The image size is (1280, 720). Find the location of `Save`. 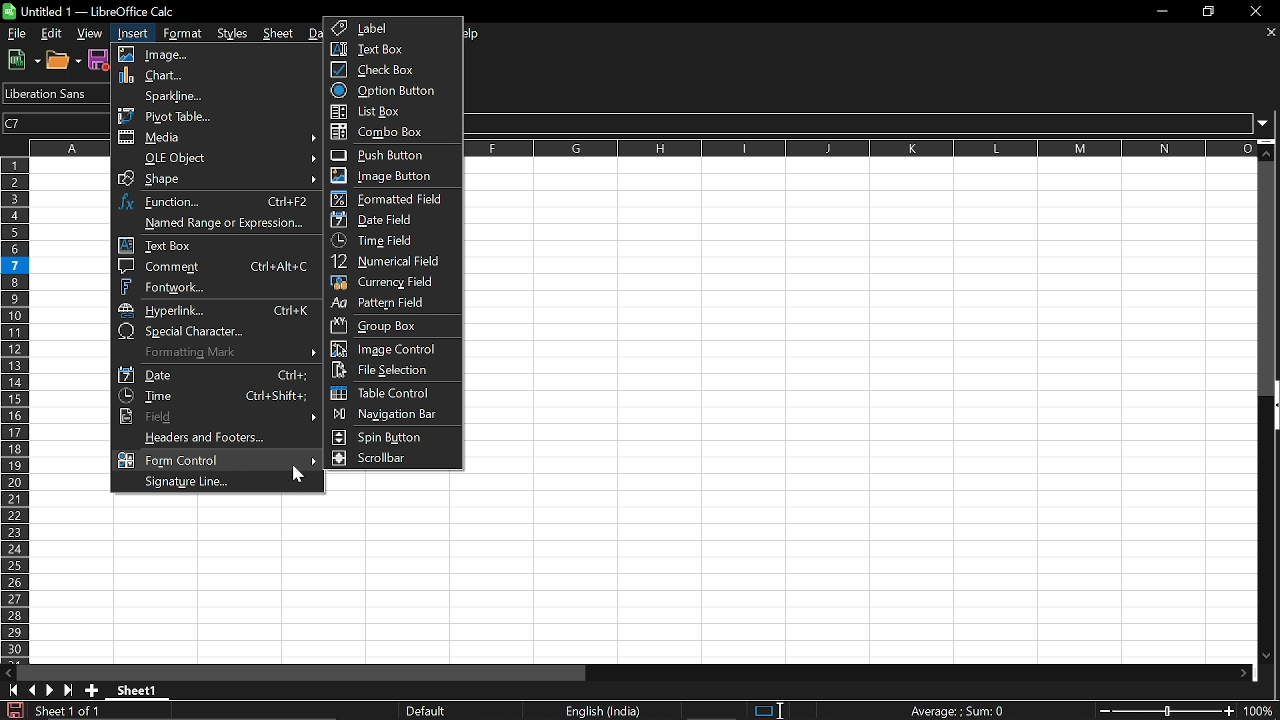

Save is located at coordinates (13, 710).